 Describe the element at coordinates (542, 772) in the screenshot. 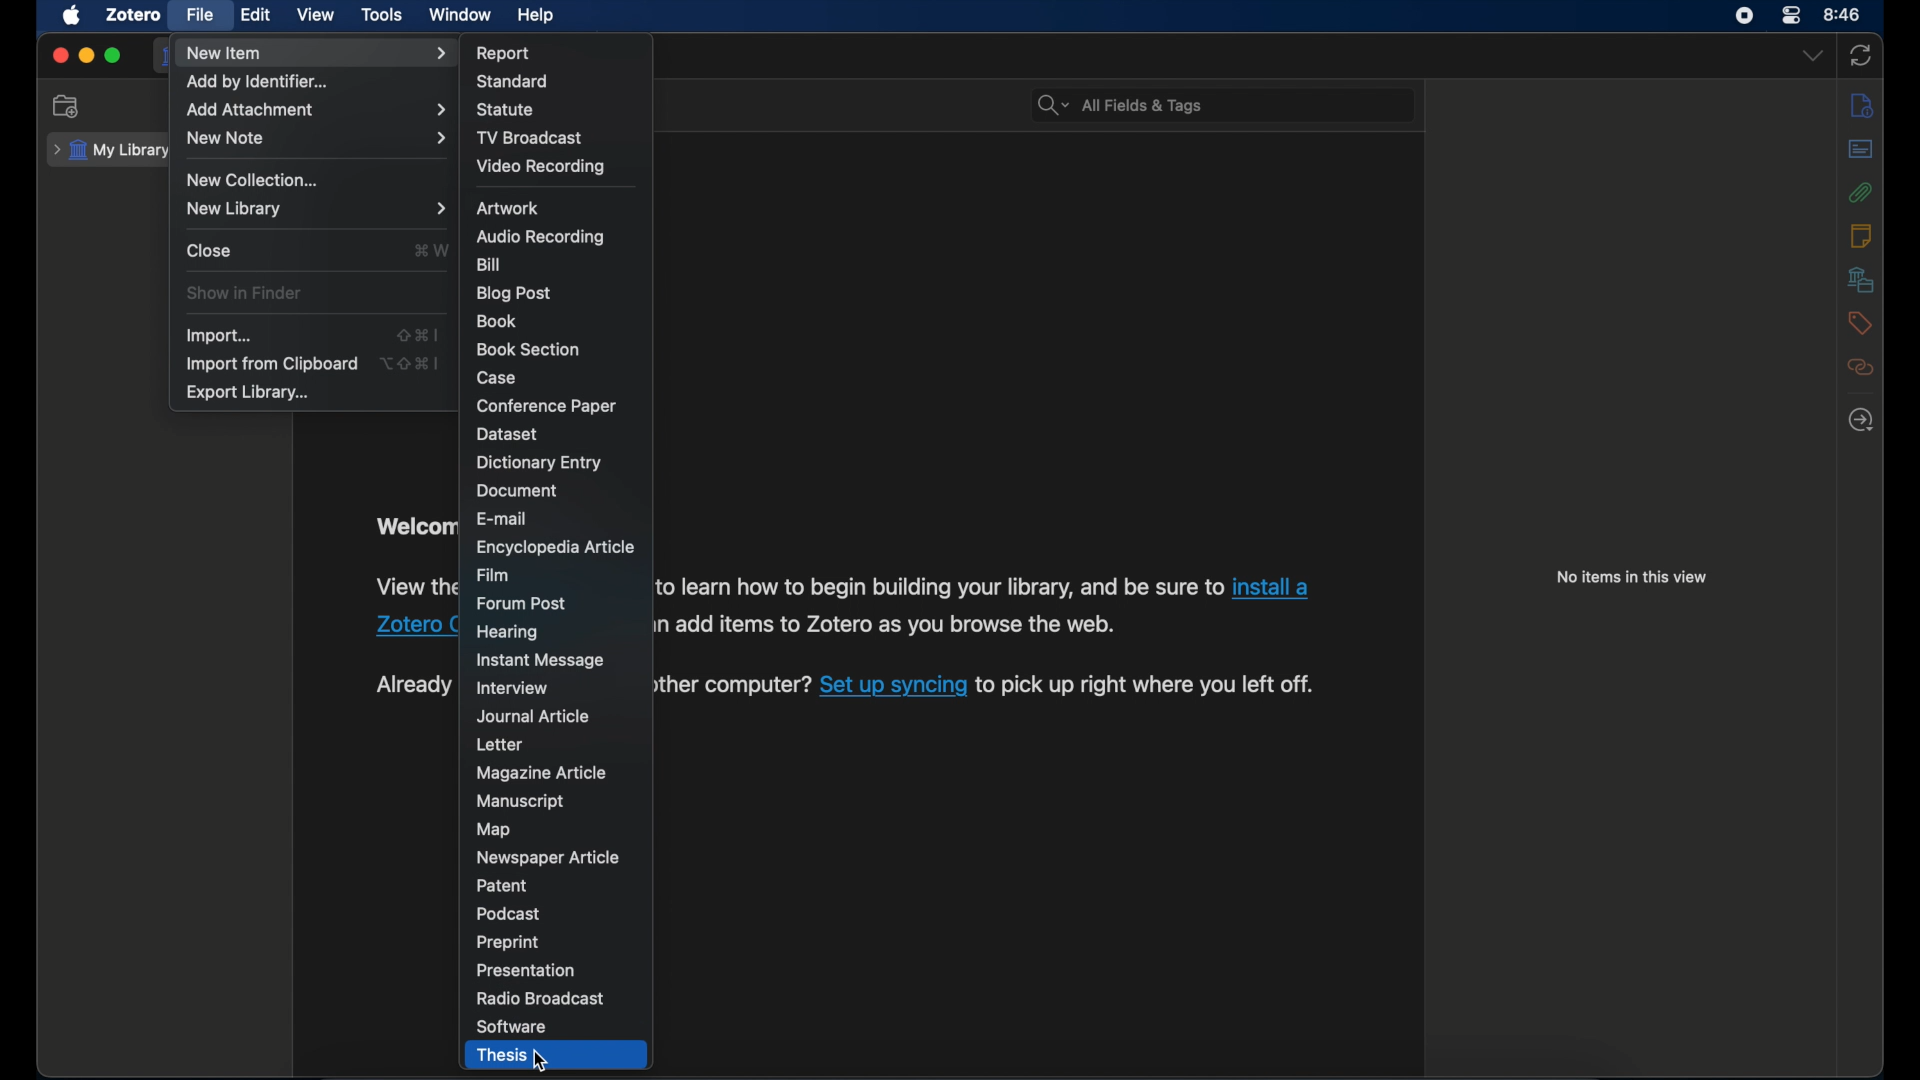

I see `magazine article` at that location.